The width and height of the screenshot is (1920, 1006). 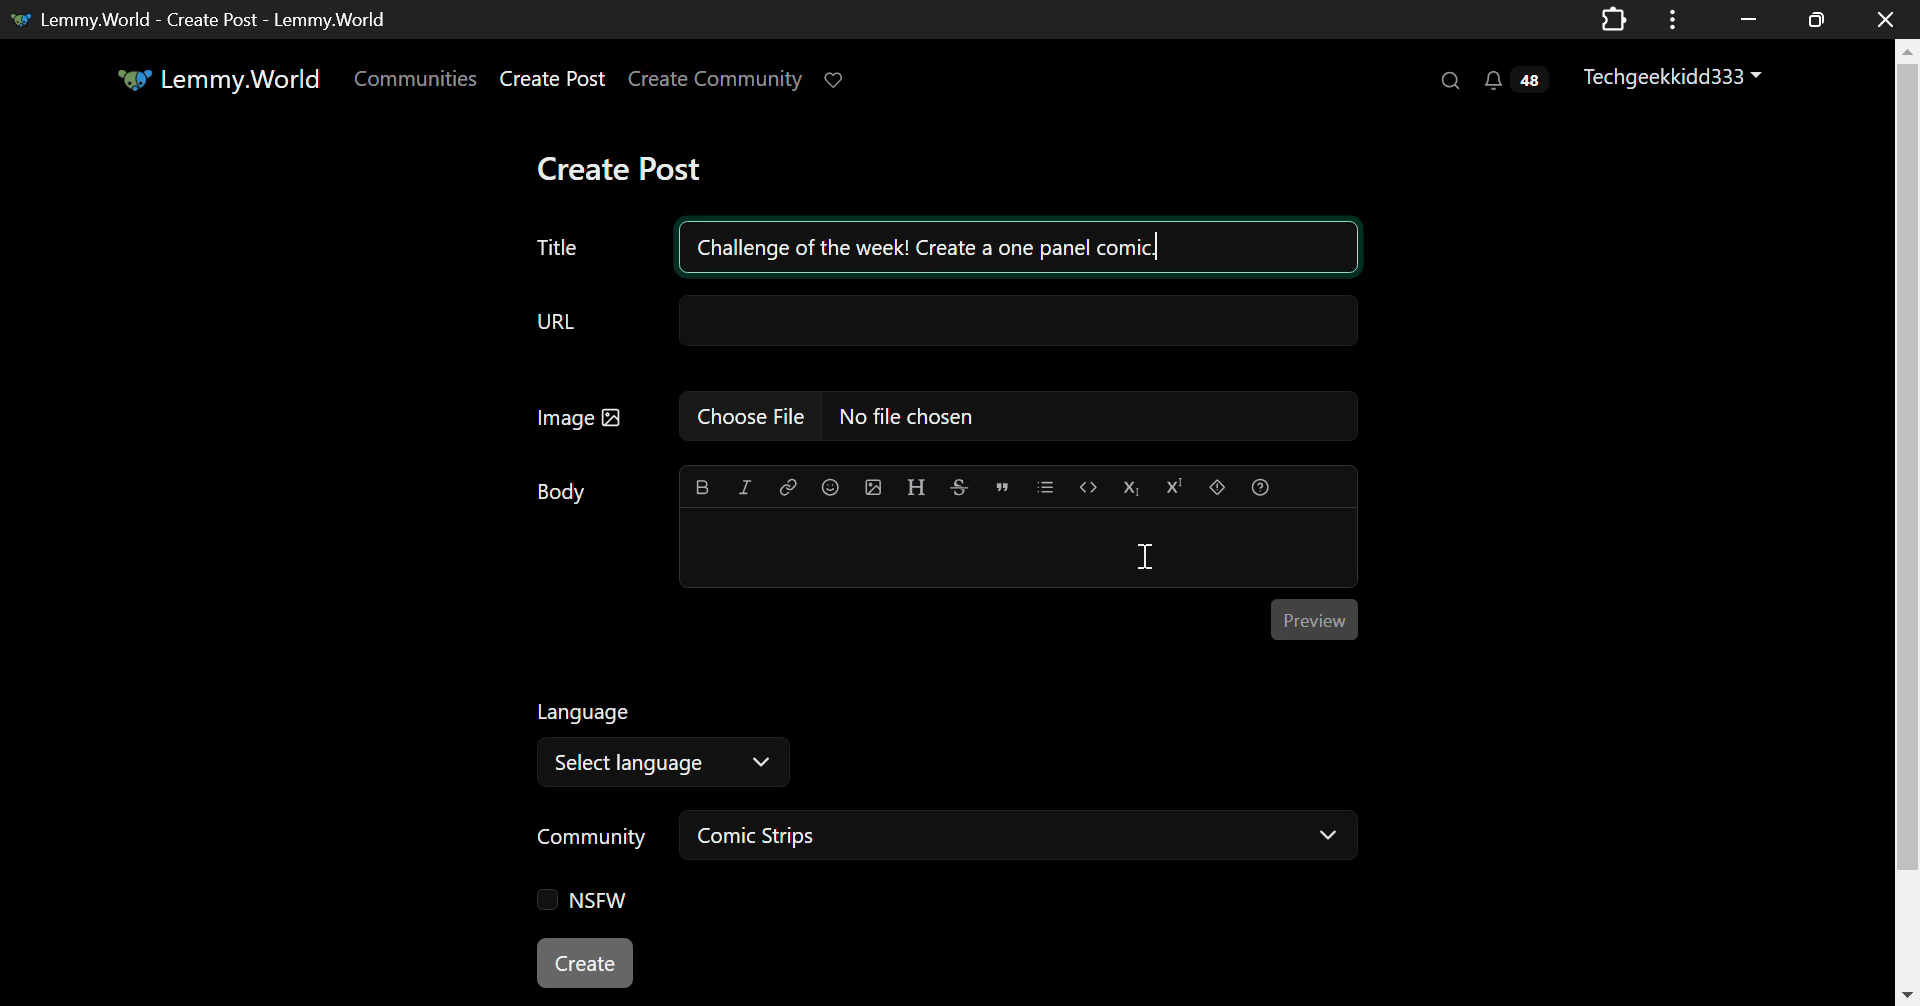 What do you see at coordinates (583, 713) in the screenshot?
I see `Language` at bounding box center [583, 713].